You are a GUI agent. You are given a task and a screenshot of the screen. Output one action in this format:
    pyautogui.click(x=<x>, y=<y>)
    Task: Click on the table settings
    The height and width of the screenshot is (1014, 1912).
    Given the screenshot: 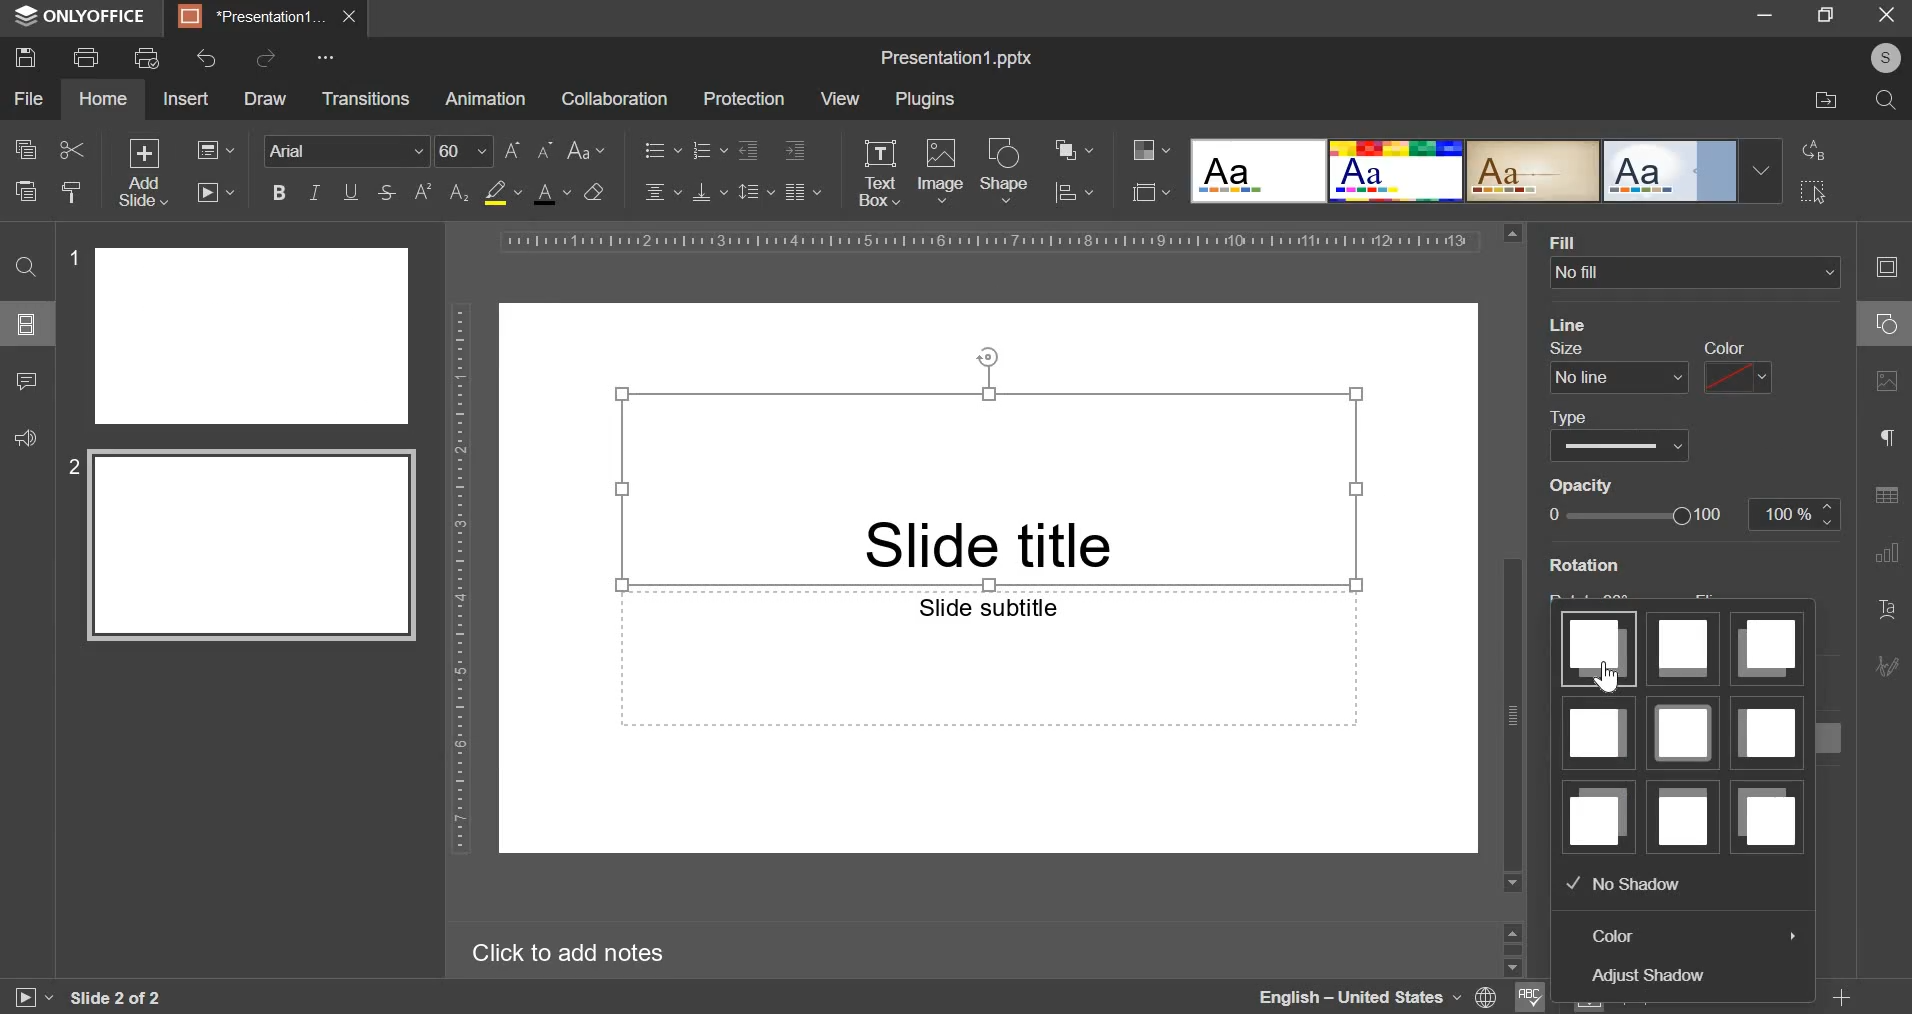 What is the action you would take?
    pyautogui.click(x=1886, y=495)
    